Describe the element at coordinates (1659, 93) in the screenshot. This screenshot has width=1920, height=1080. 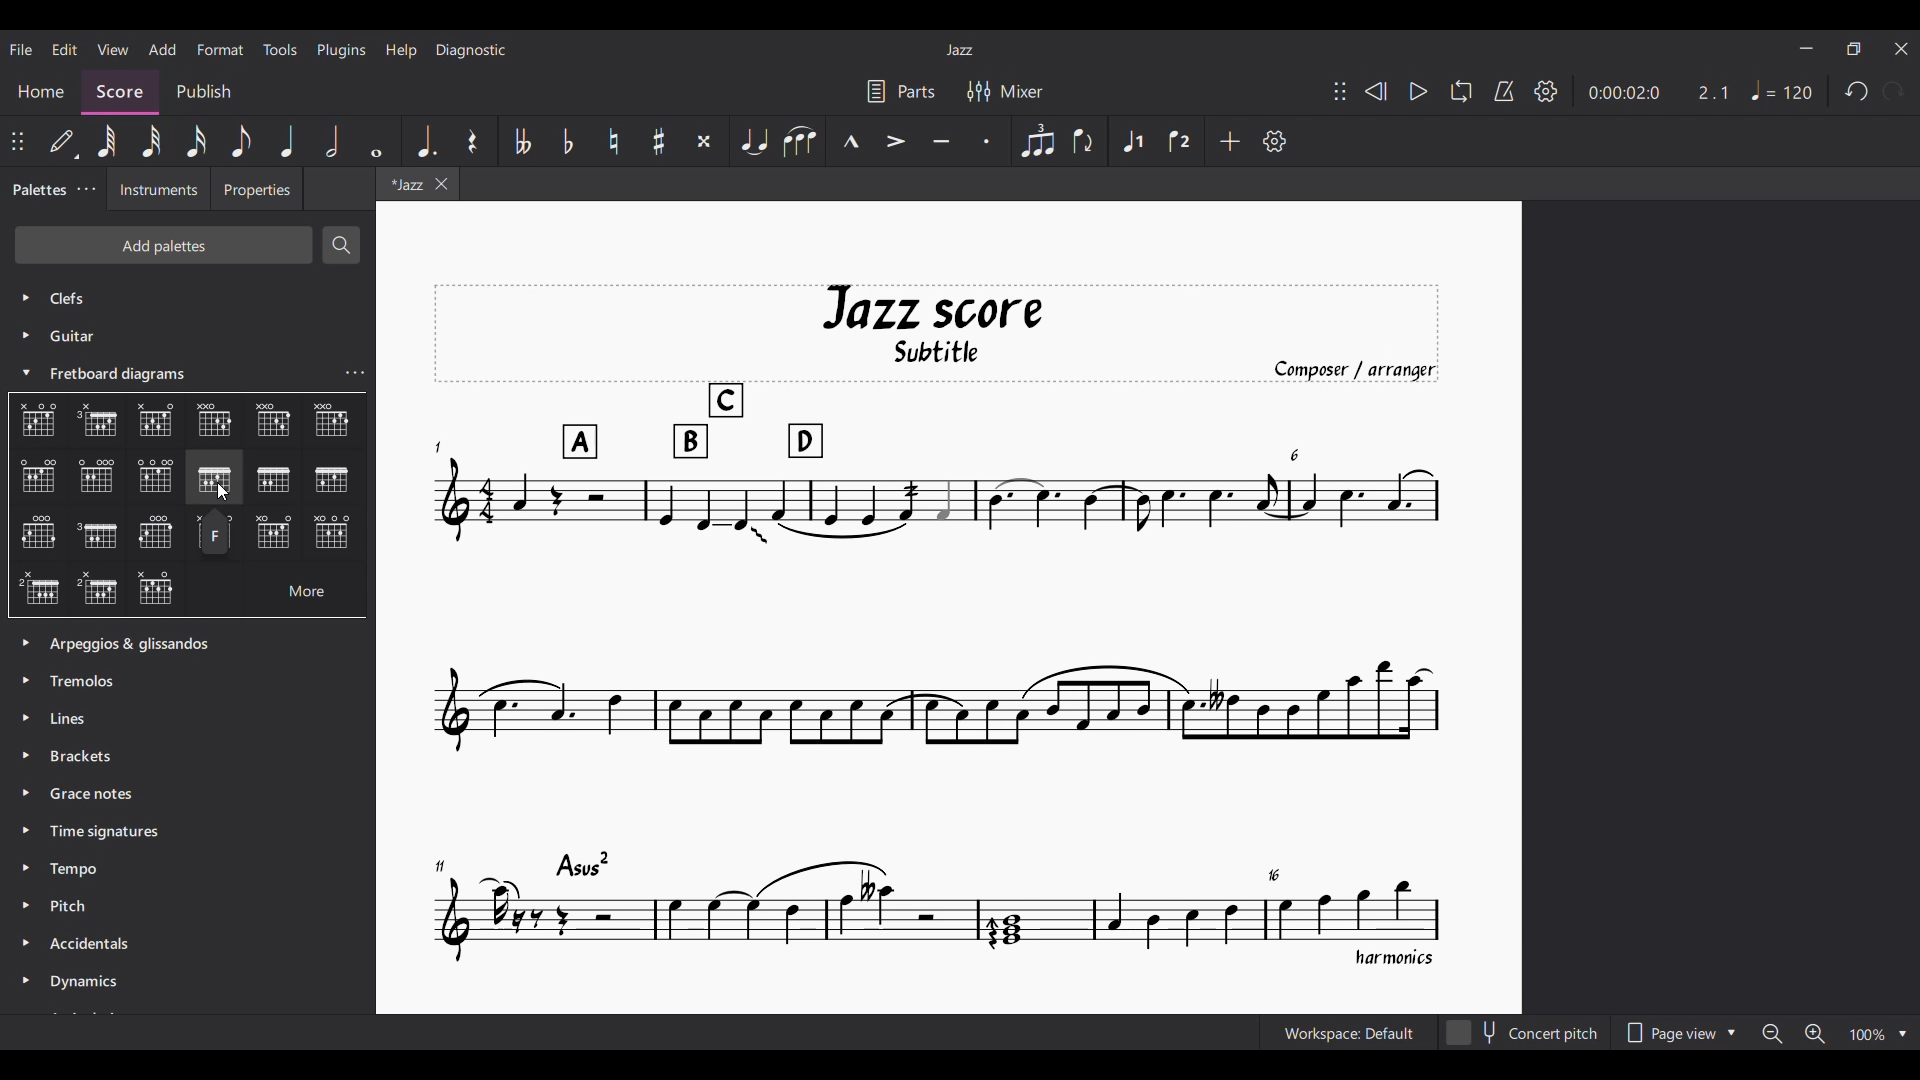
I see `Current duration and ratio` at that location.